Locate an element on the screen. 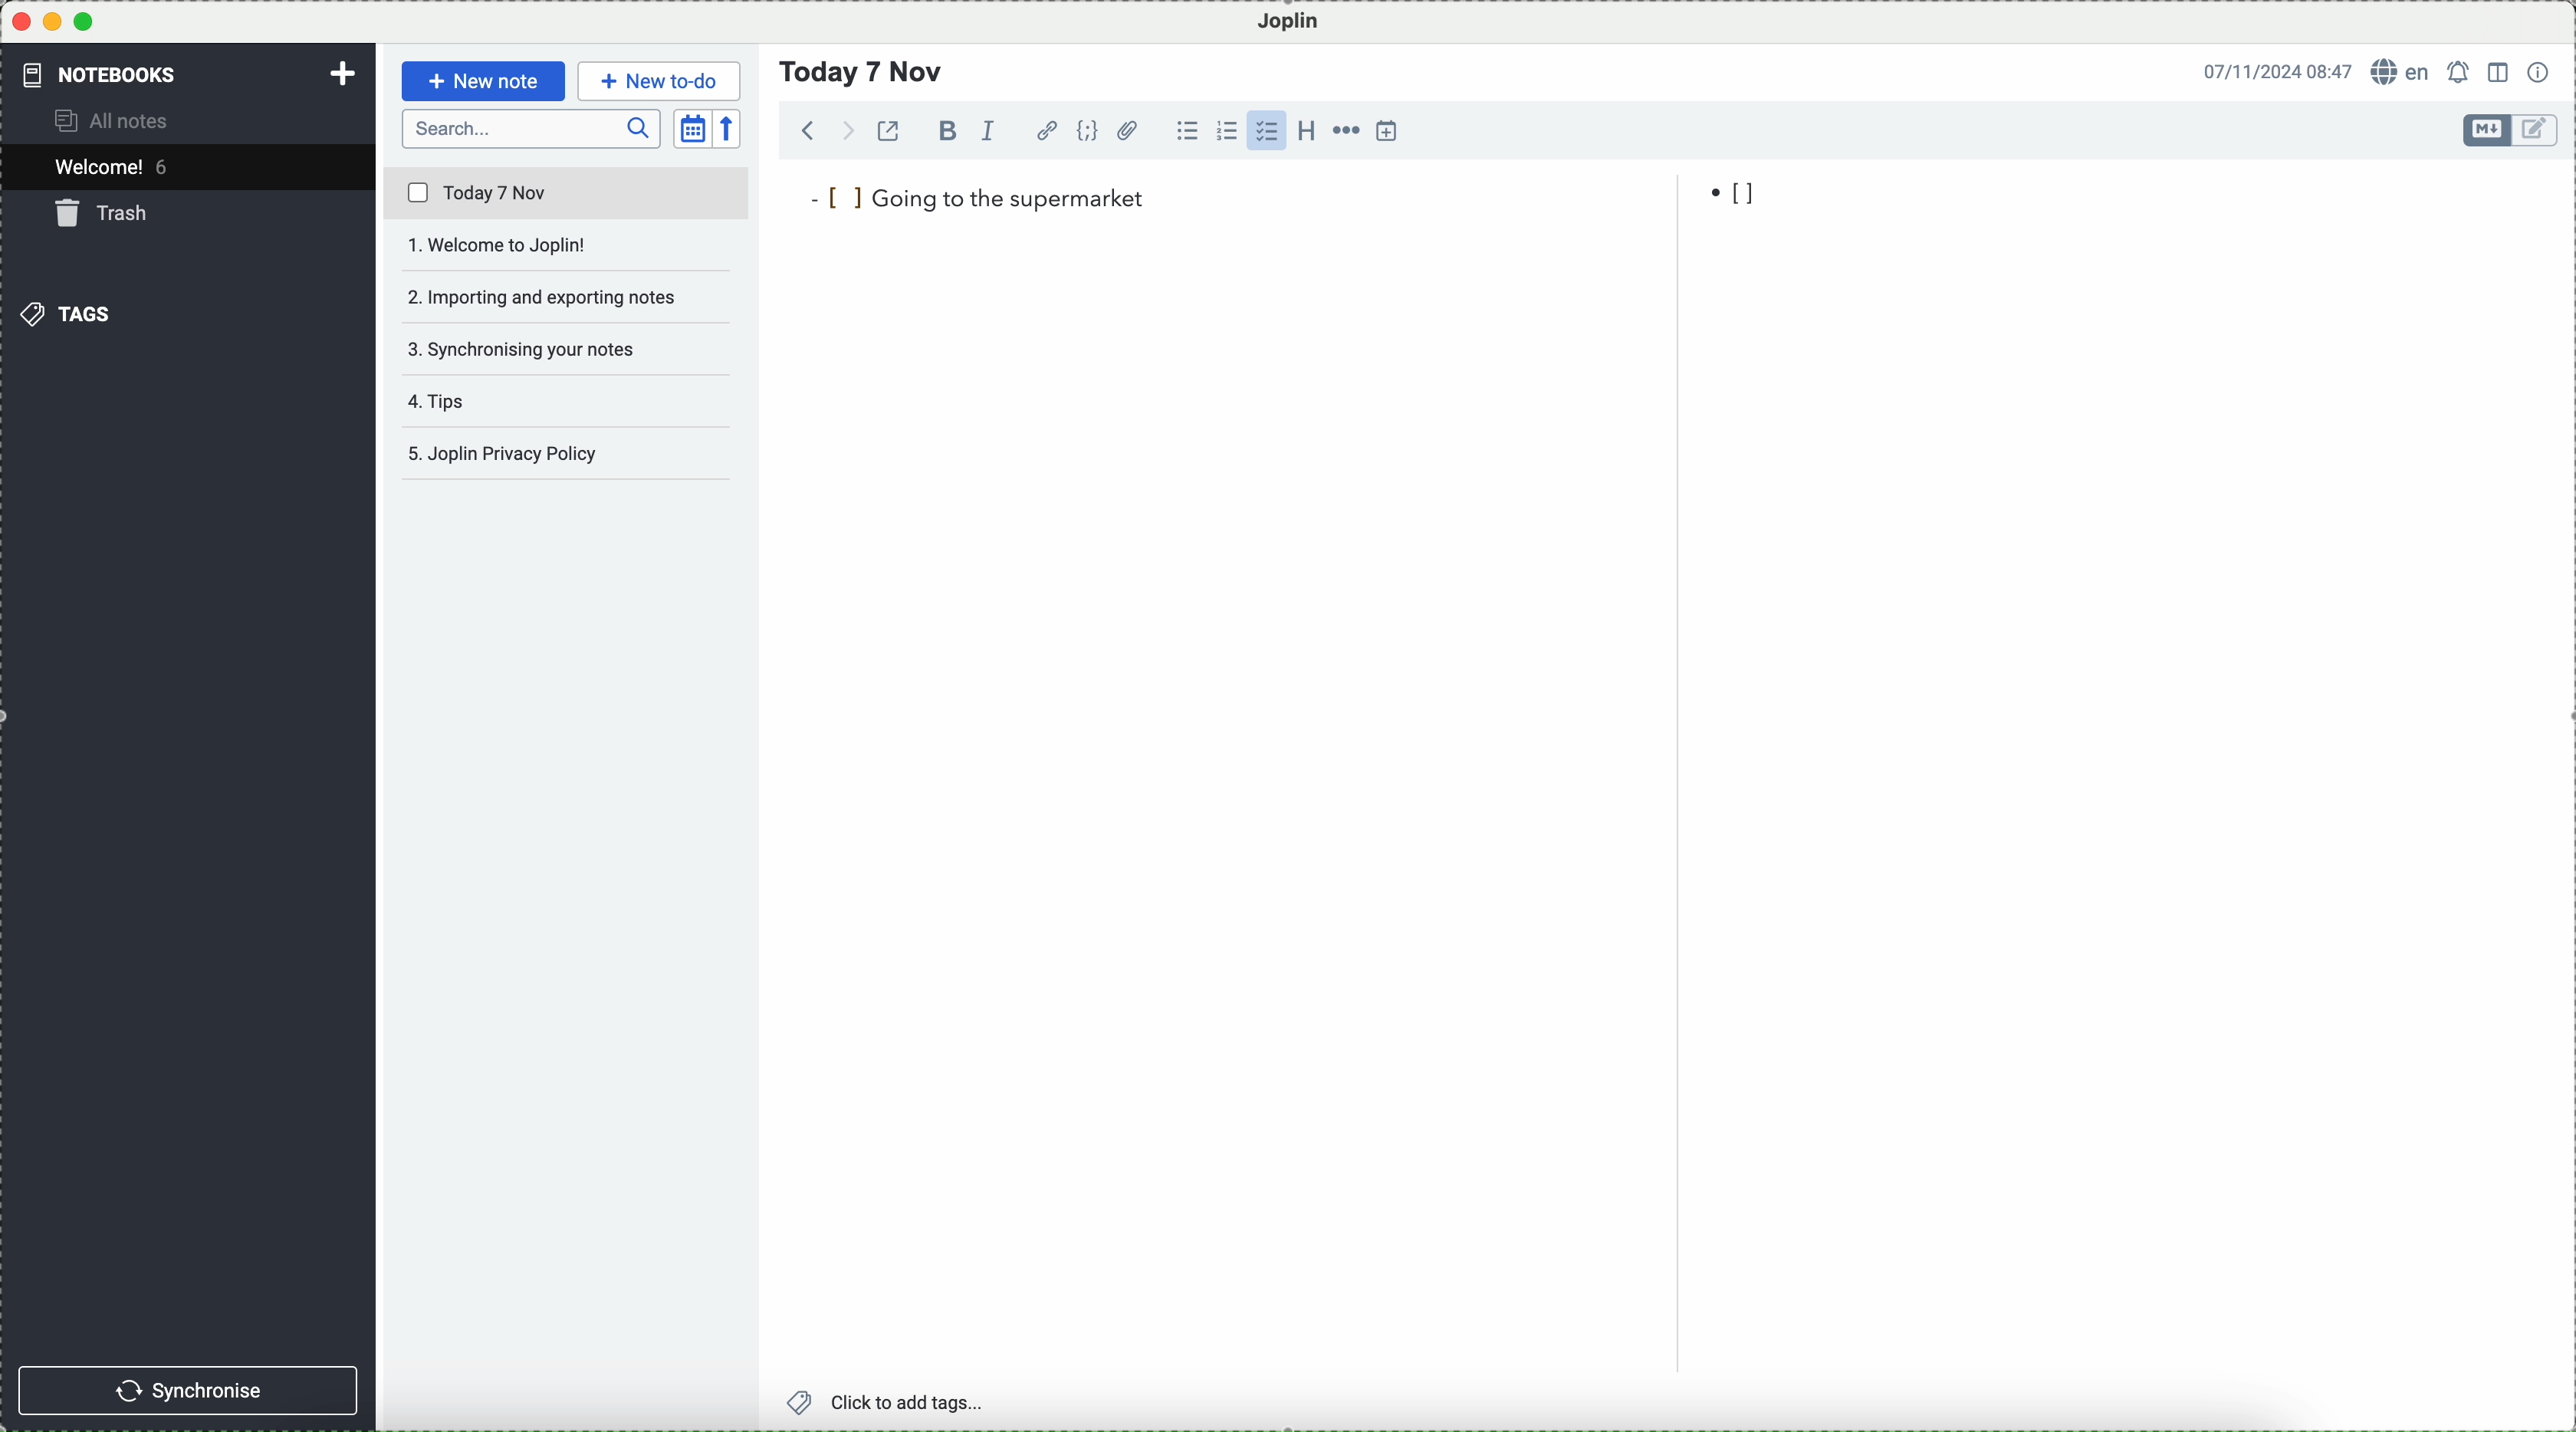 The image size is (2576, 1432). checkbox is located at coordinates (1266, 131).